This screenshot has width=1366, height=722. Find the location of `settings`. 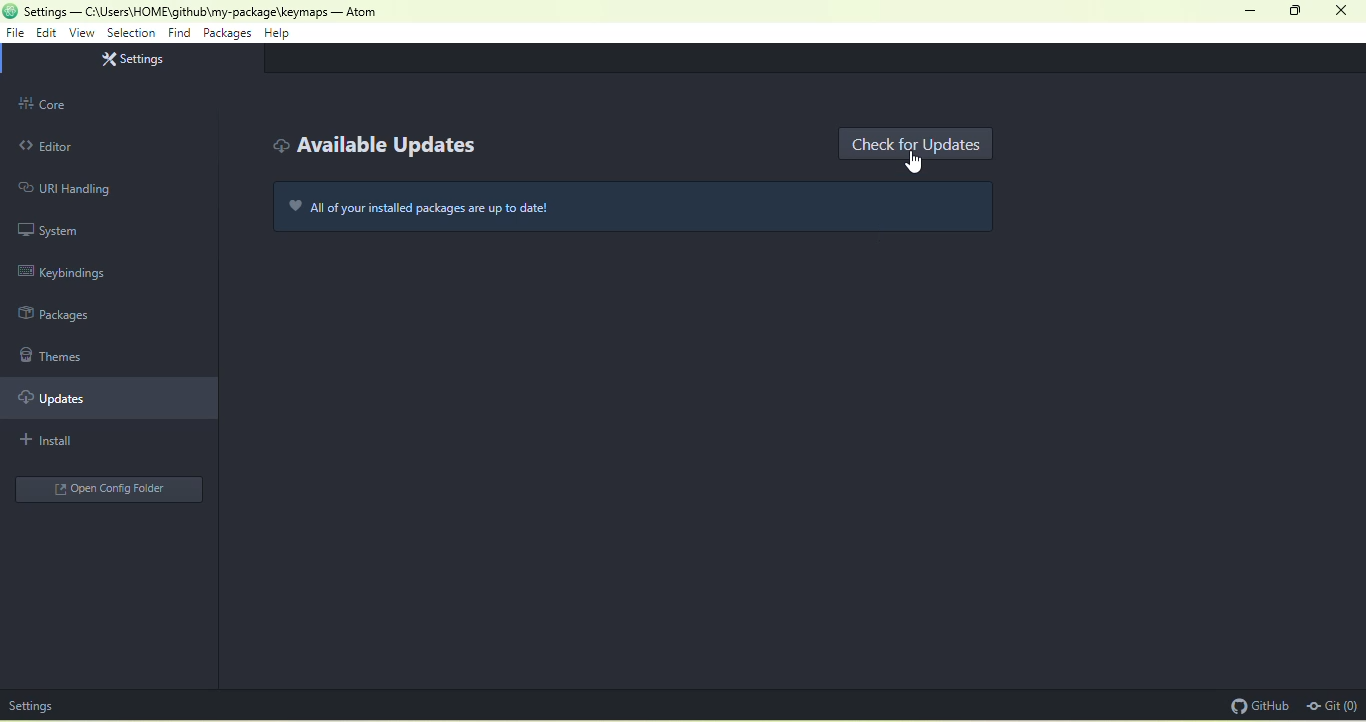

settings is located at coordinates (137, 60).